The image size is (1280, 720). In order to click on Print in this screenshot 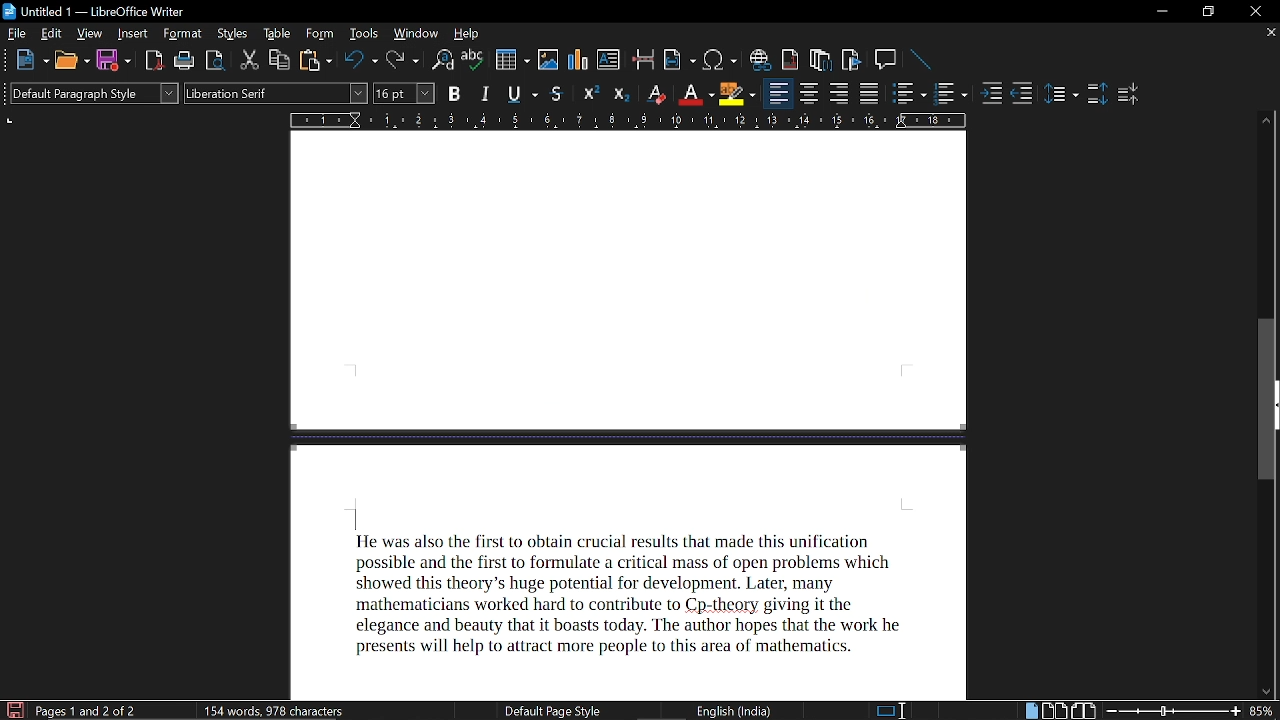, I will do `click(183, 62)`.